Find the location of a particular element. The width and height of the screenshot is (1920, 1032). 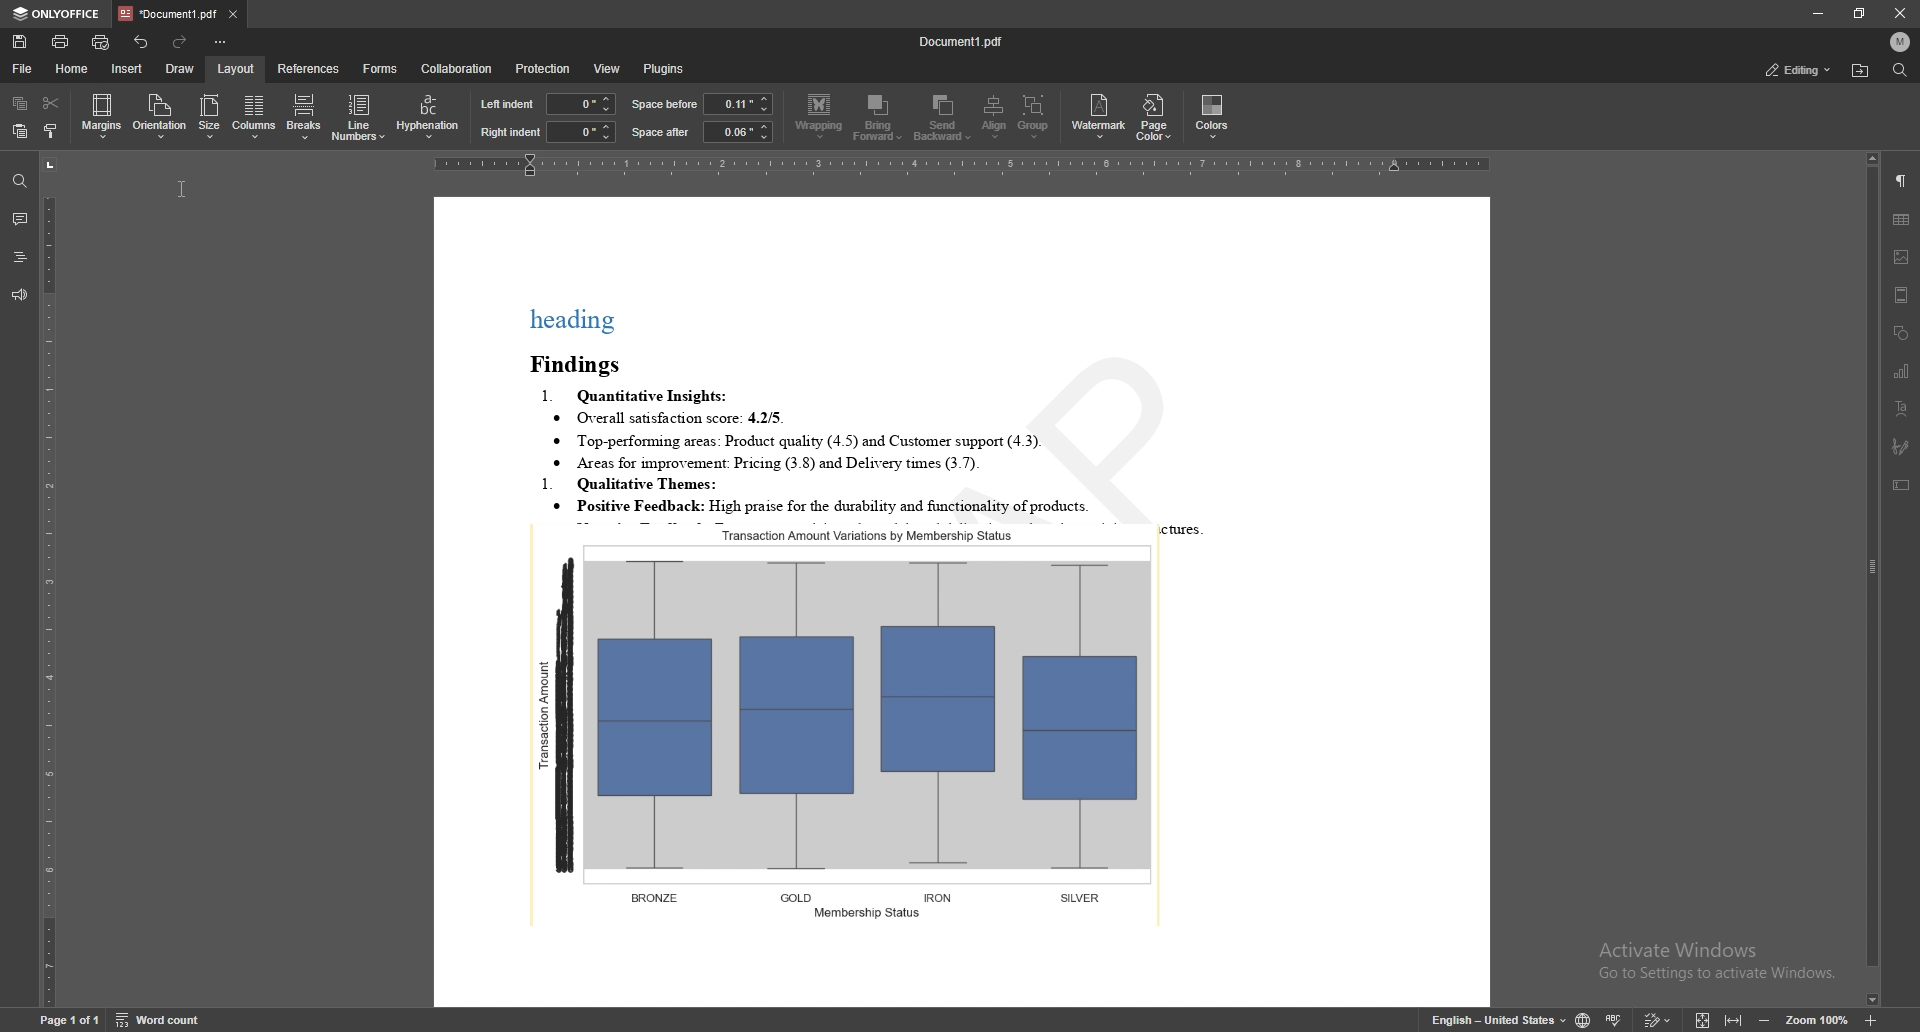

fit width is located at coordinates (1734, 1017).